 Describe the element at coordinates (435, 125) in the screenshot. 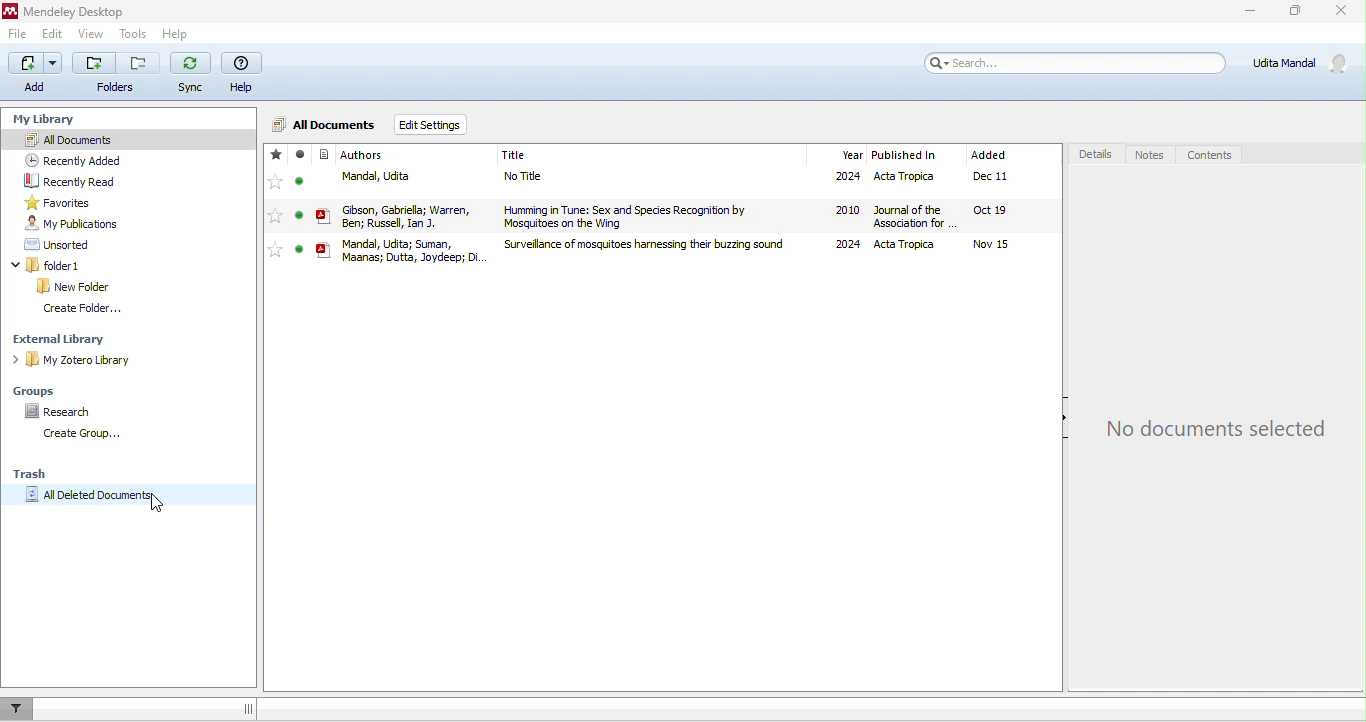

I see `edit settings` at that location.